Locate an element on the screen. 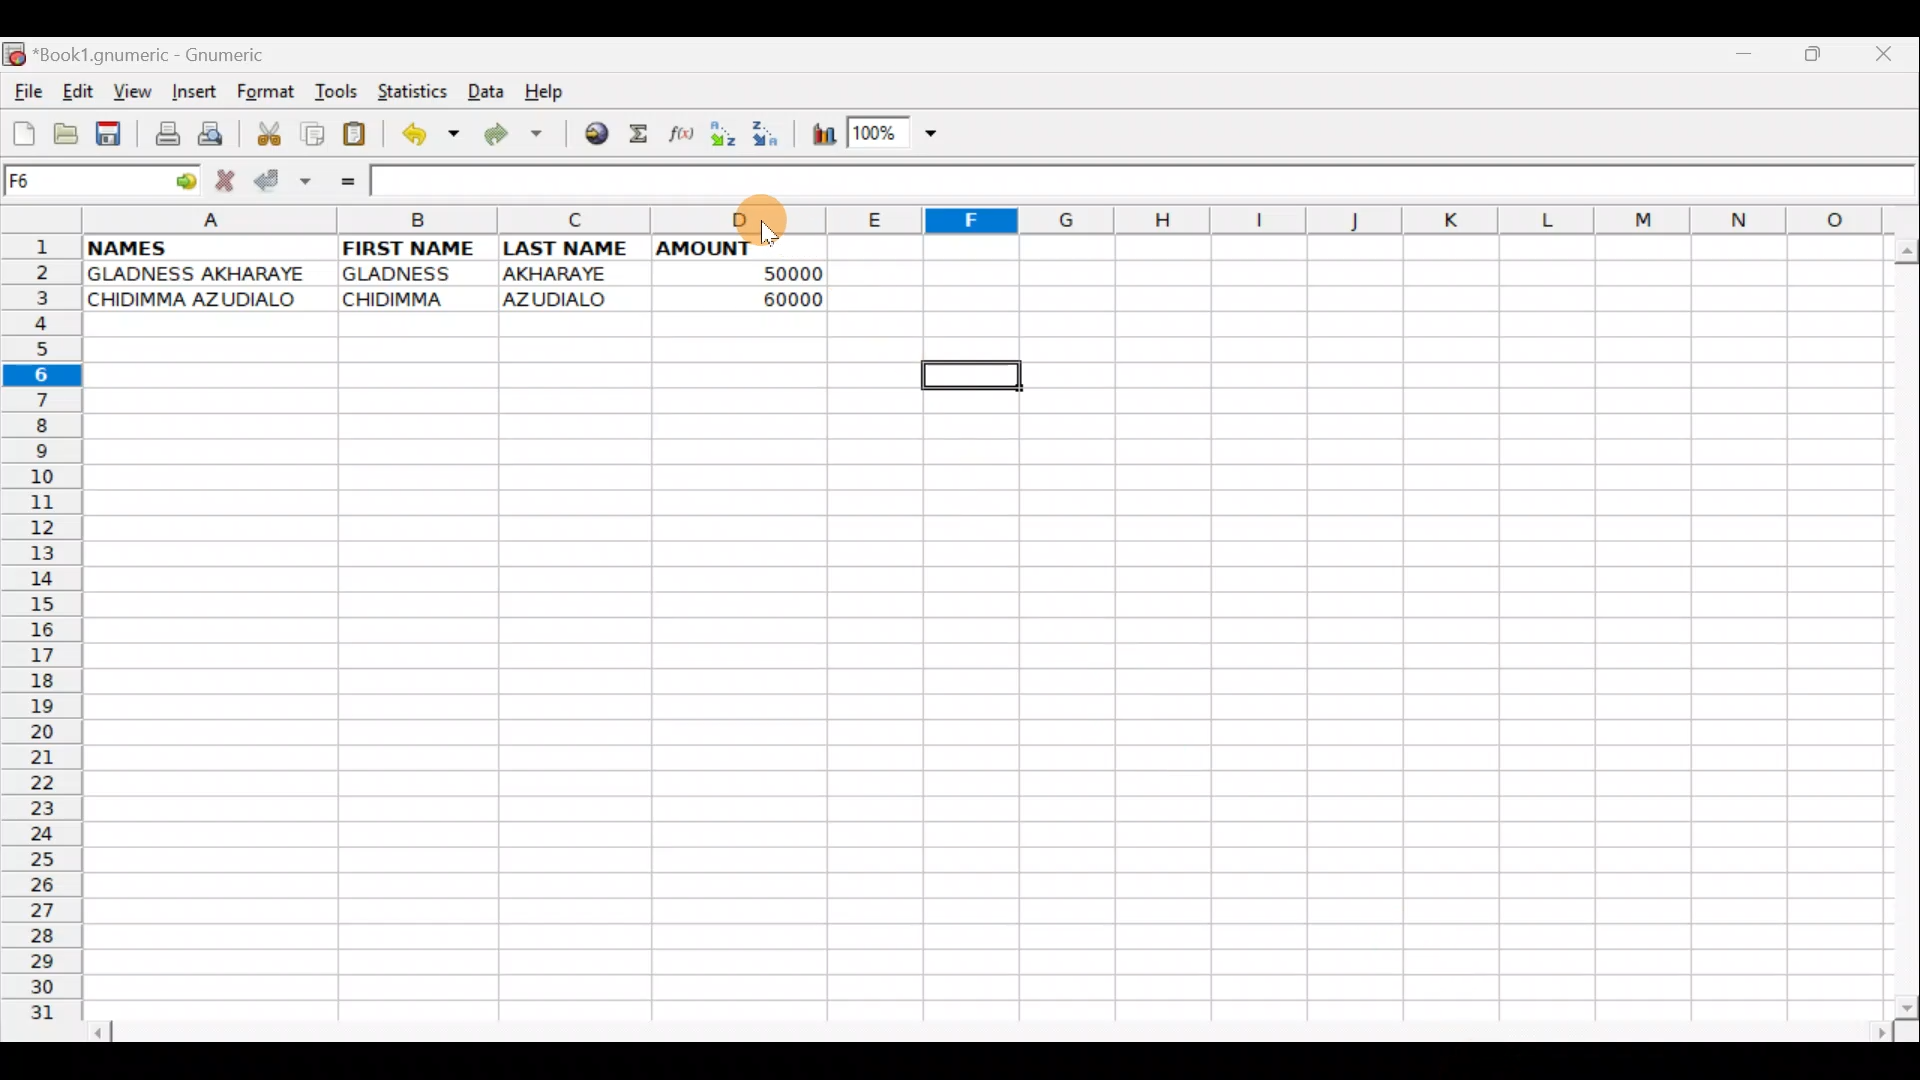 This screenshot has height=1080, width=1920. Gnumeric logo is located at coordinates (14, 54).